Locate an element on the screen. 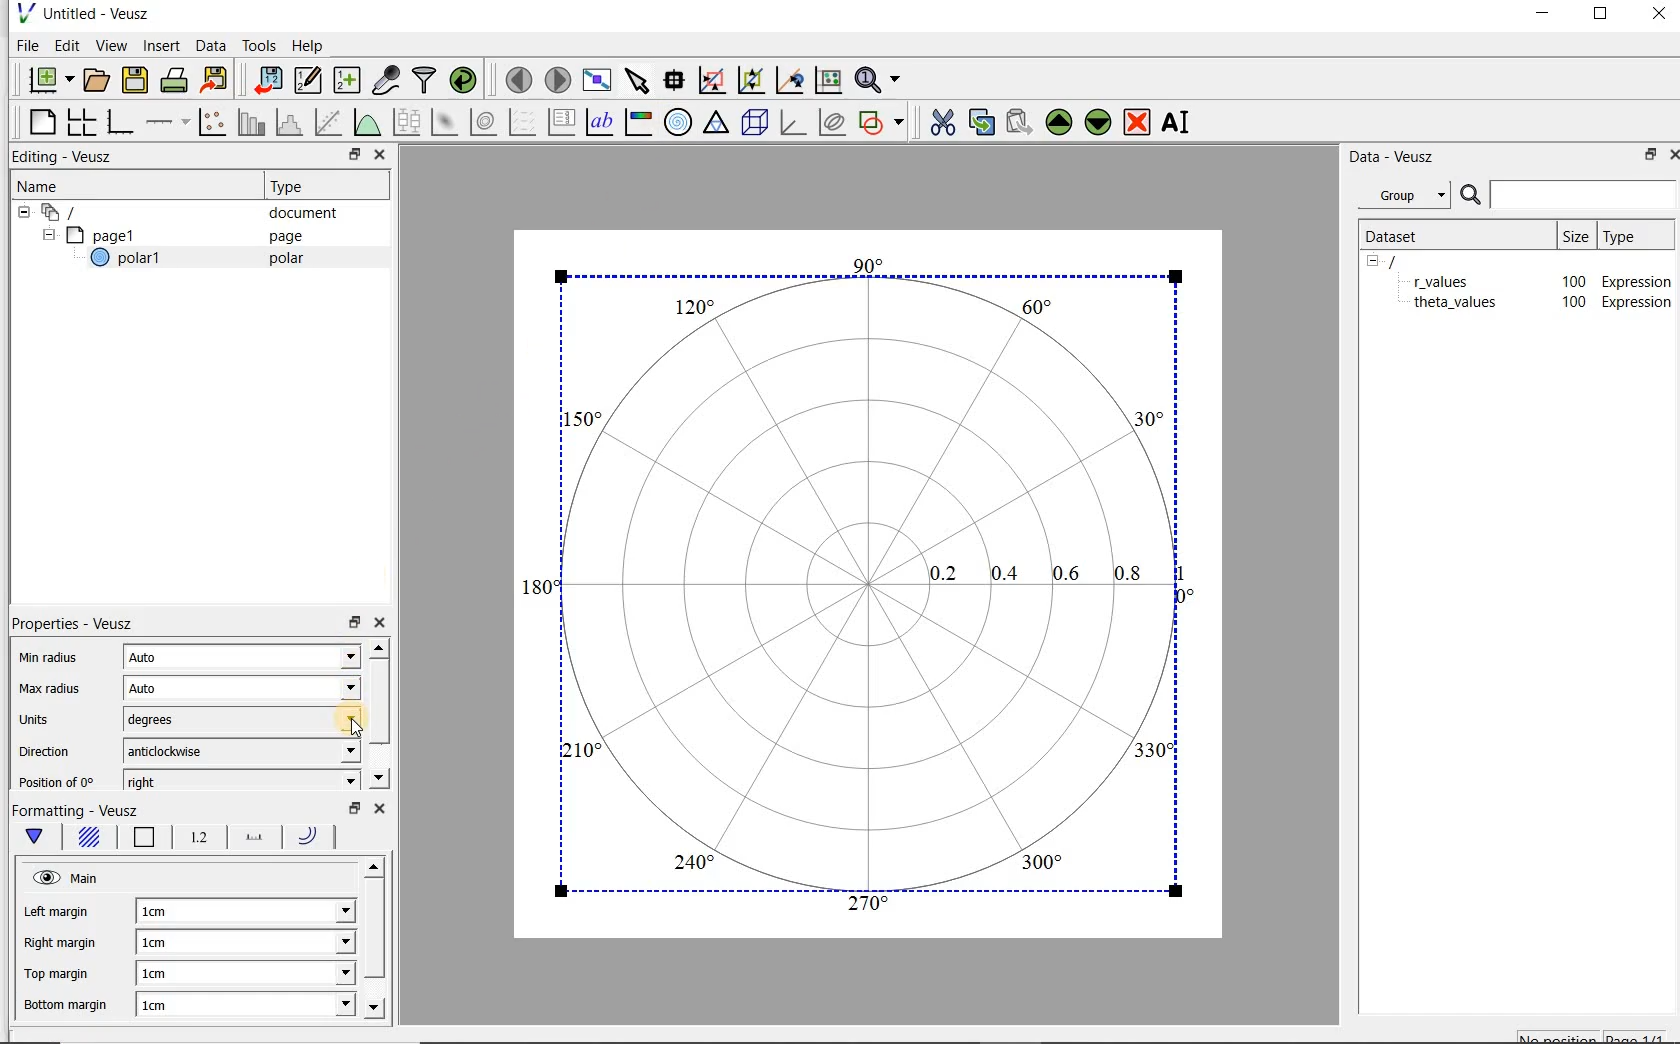 The width and height of the screenshot is (1680, 1044). degrees is located at coordinates (167, 718).